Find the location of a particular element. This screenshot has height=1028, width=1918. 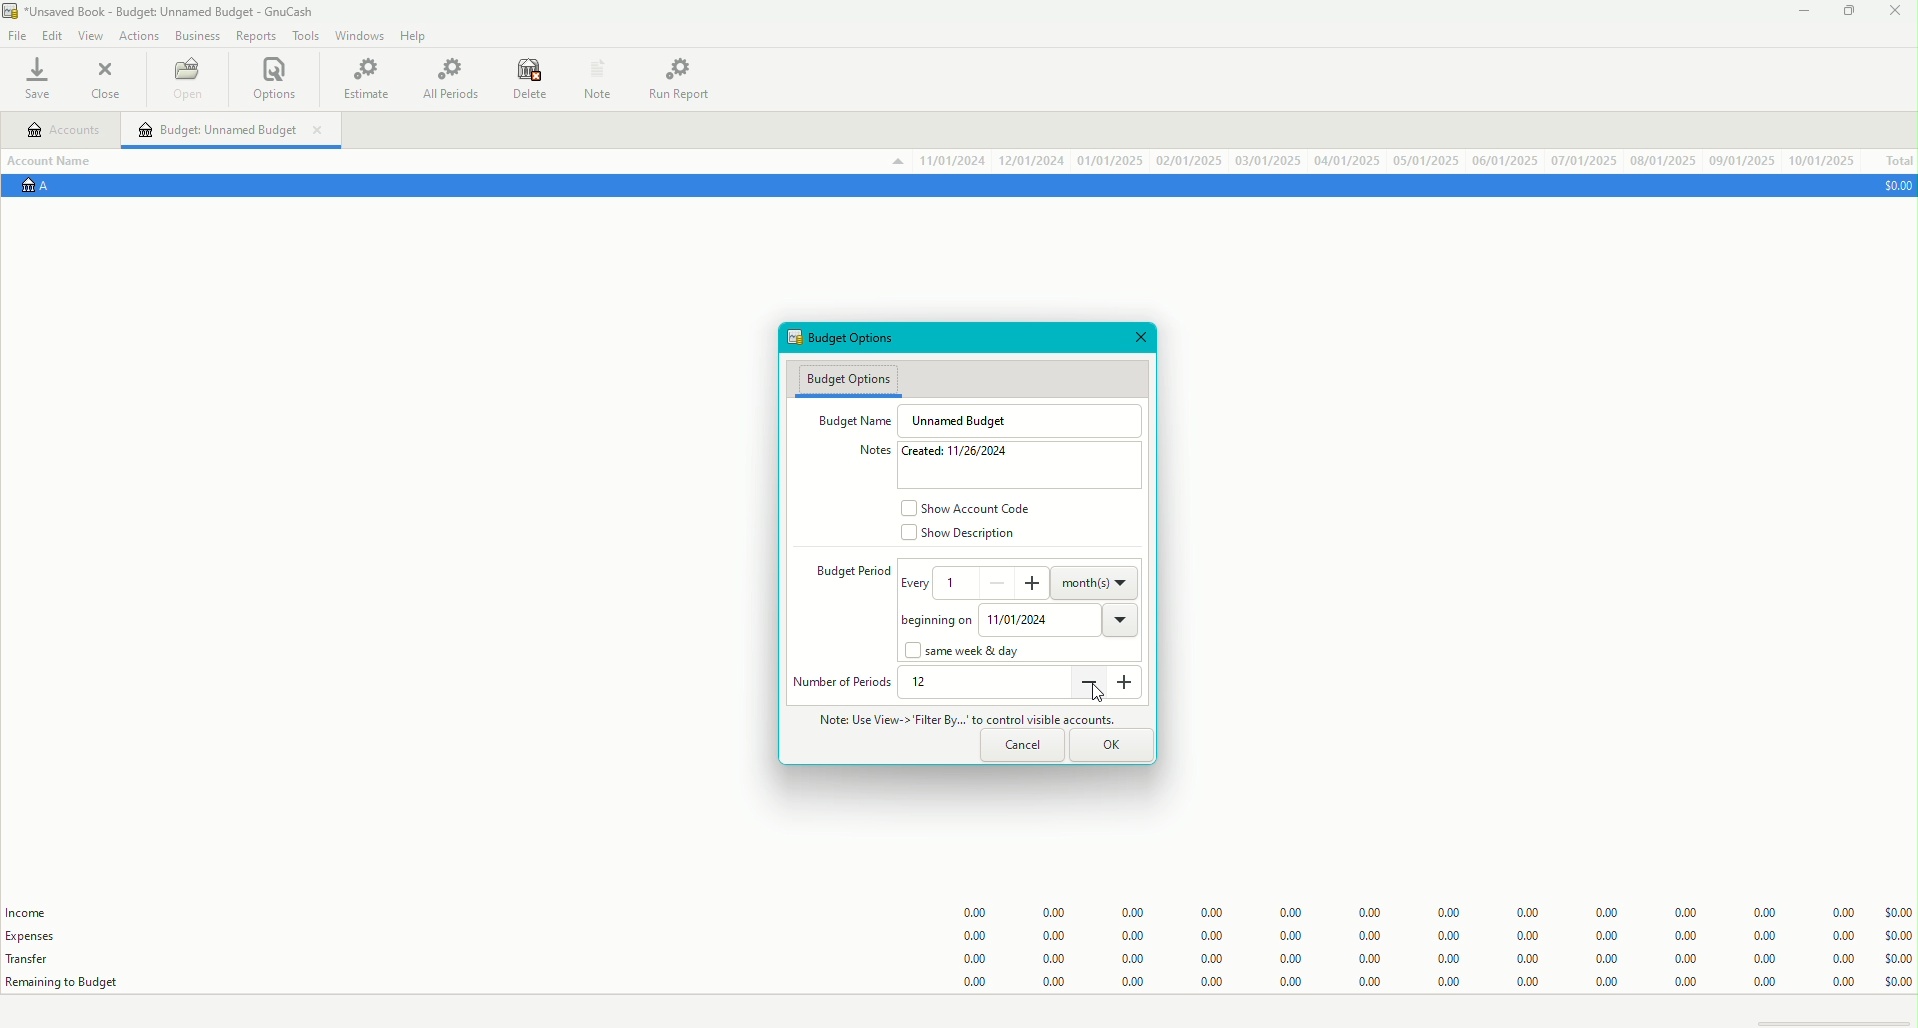

Show Account Code is located at coordinates (971, 507).